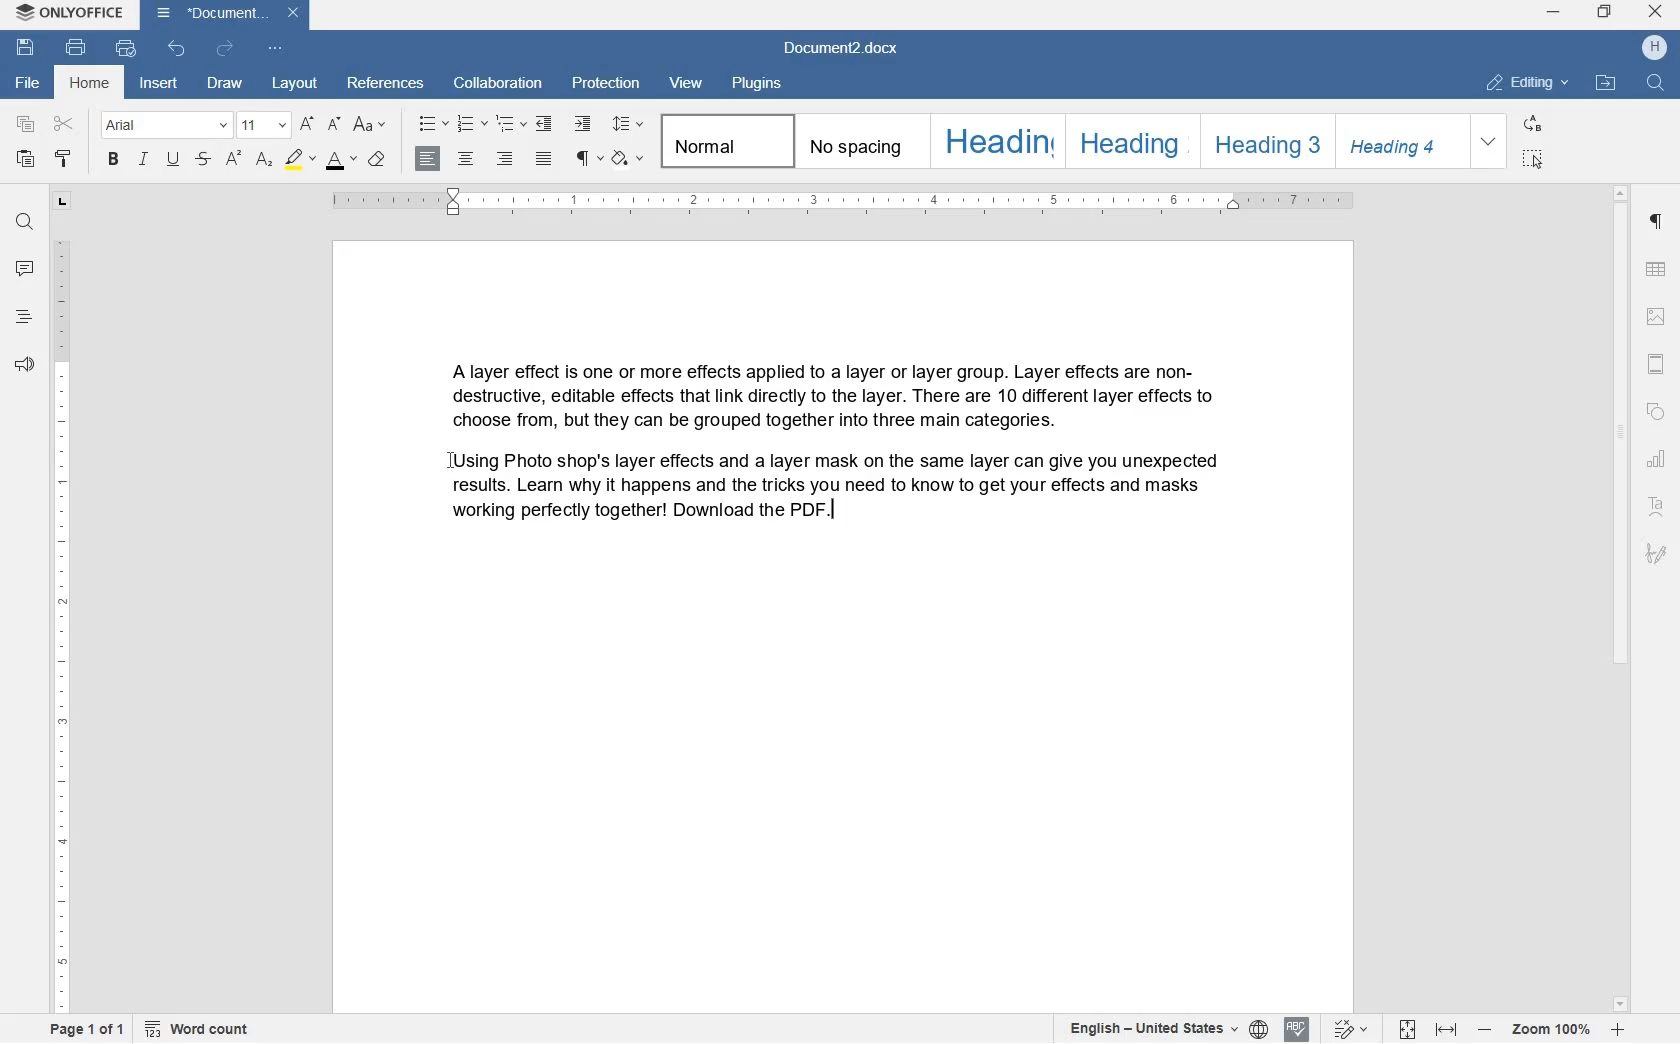 This screenshot has width=1680, height=1044. Describe the element at coordinates (160, 86) in the screenshot. I see `INSERT` at that location.